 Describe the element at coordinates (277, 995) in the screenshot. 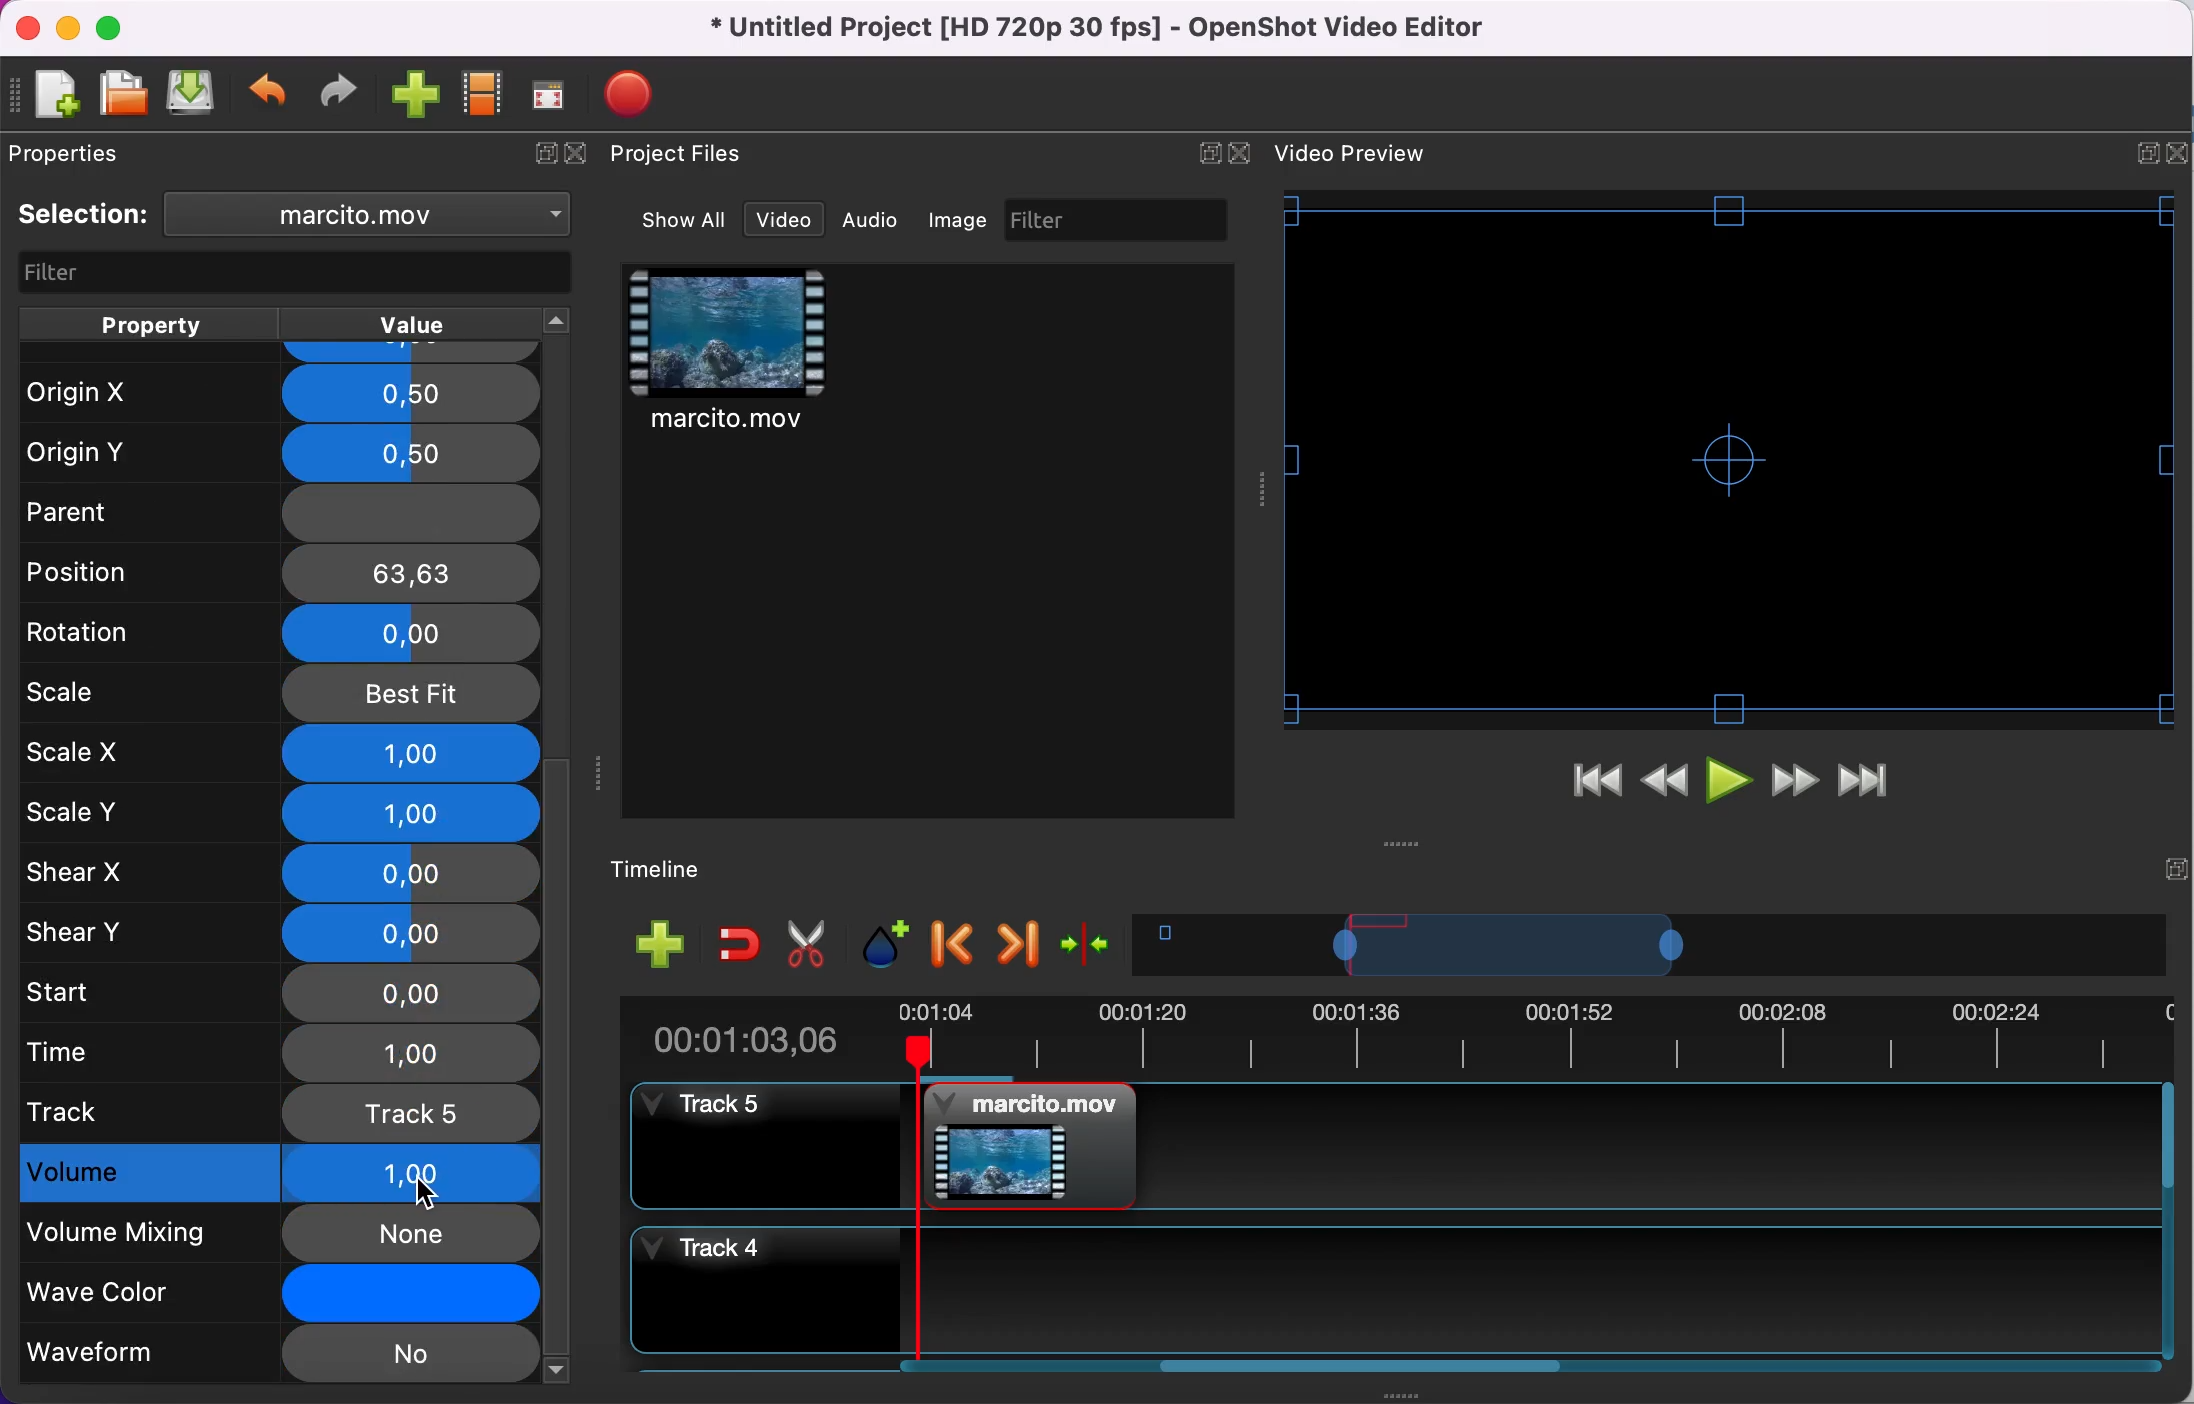

I see `start 0` at that location.